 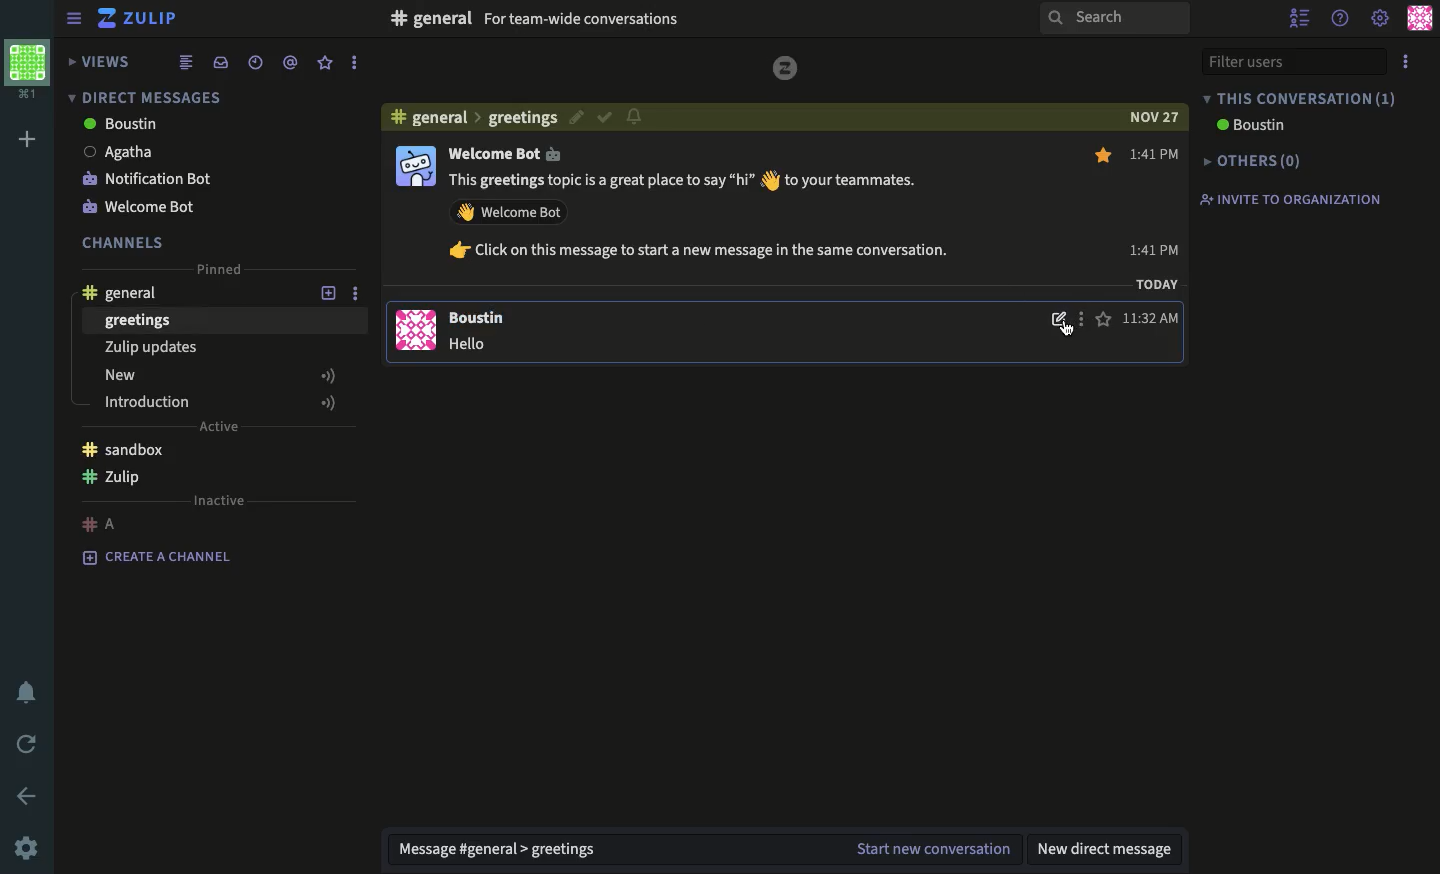 I want to click on user profile, so click(x=1421, y=18).